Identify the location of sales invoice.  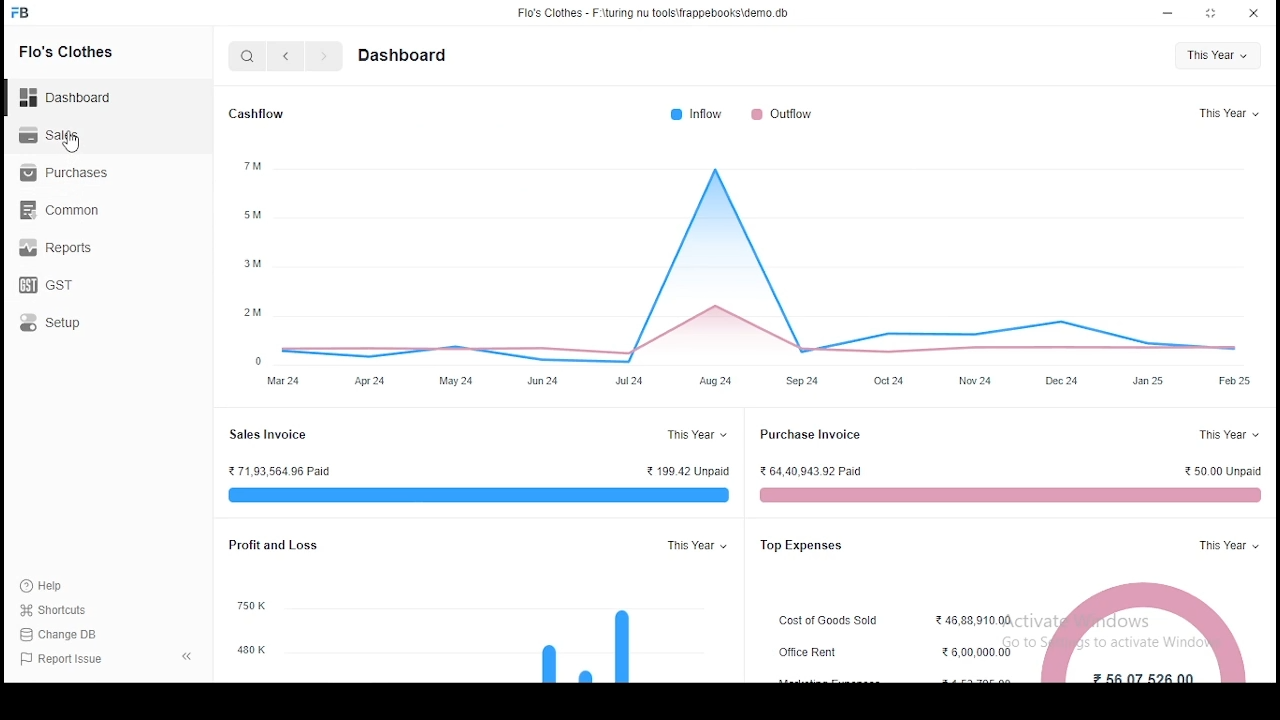
(267, 435).